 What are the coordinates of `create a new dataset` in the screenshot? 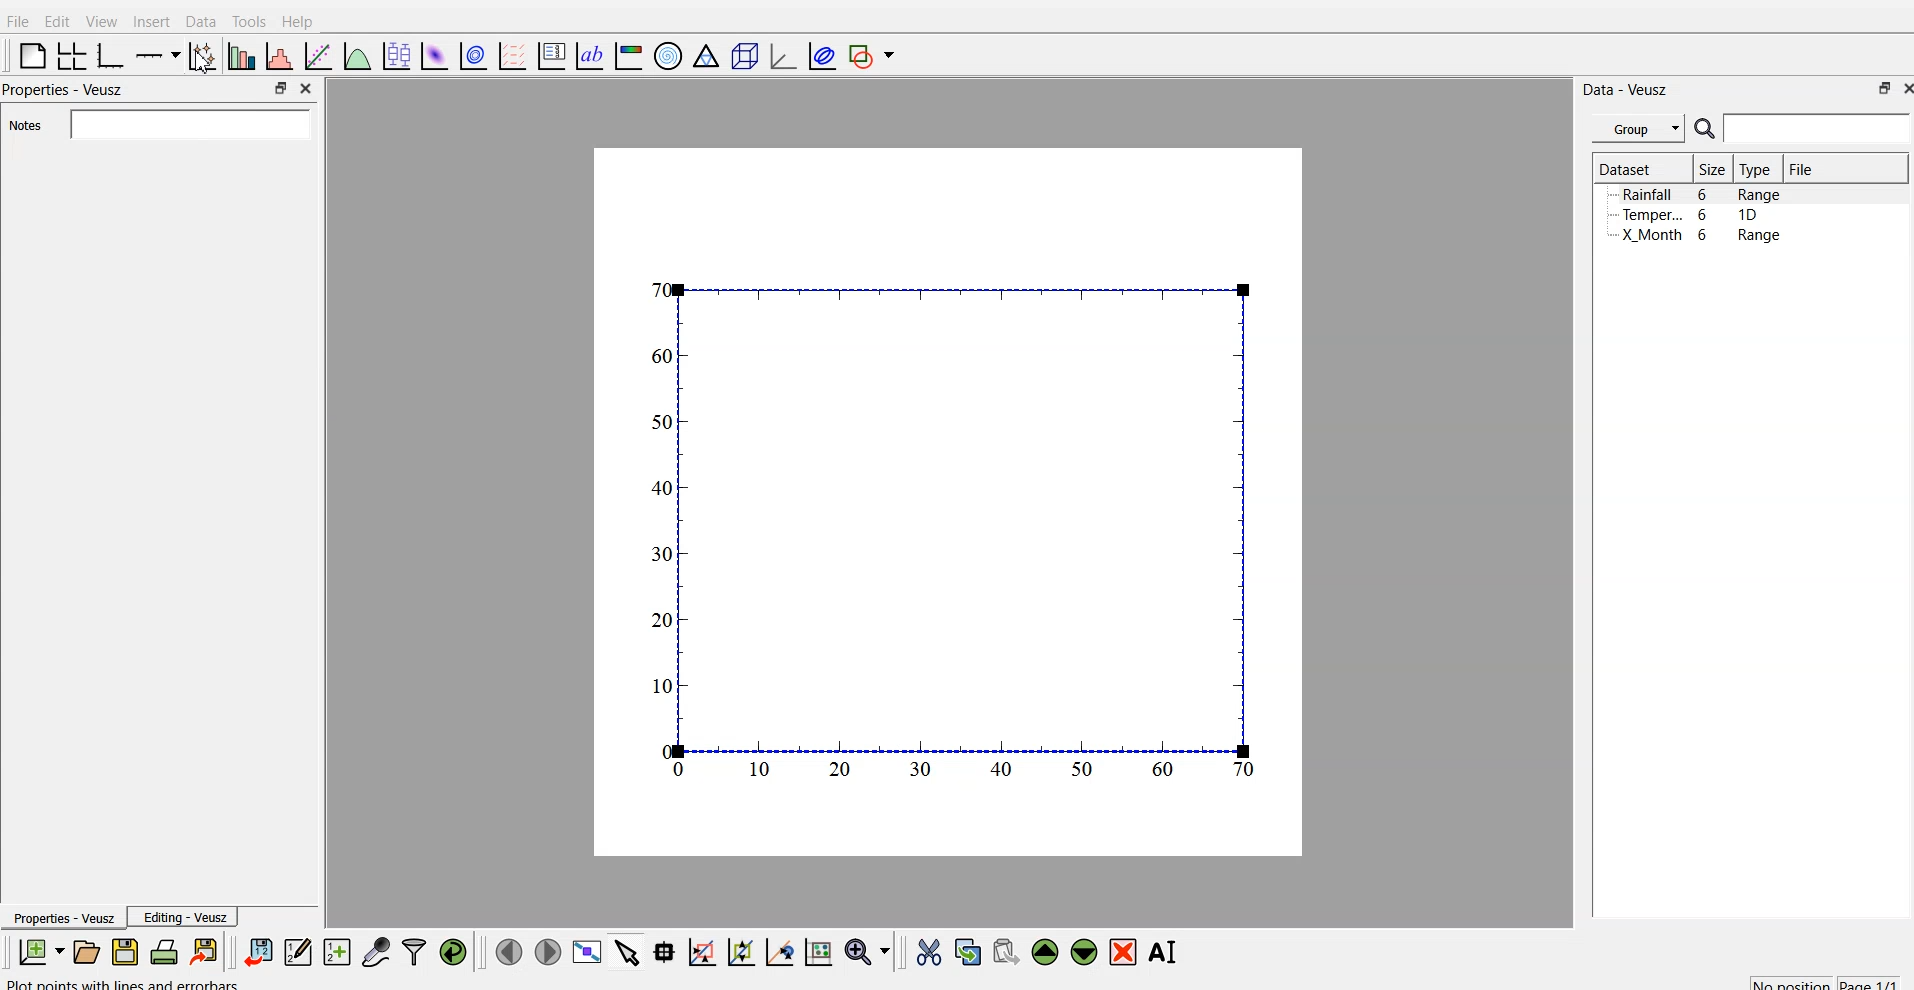 It's located at (336, 951).